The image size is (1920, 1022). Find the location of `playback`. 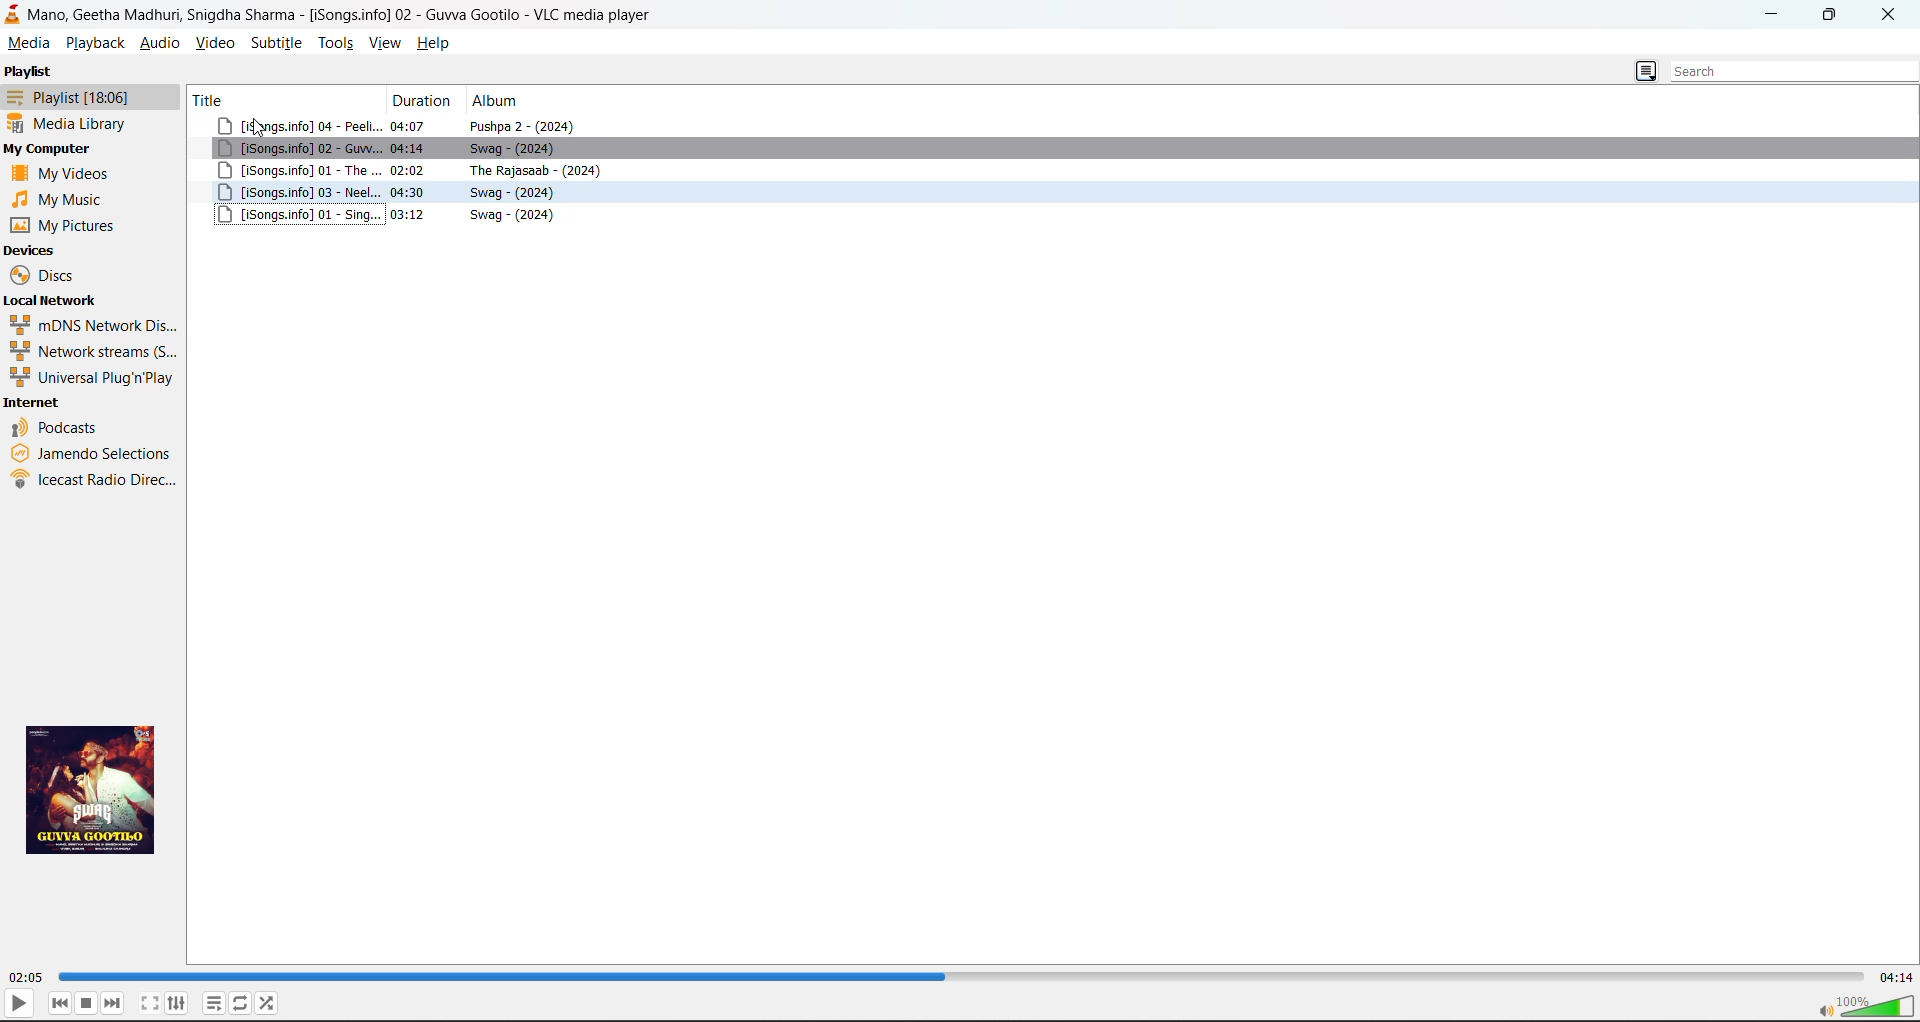

playback is located at coordinates (95, 44).